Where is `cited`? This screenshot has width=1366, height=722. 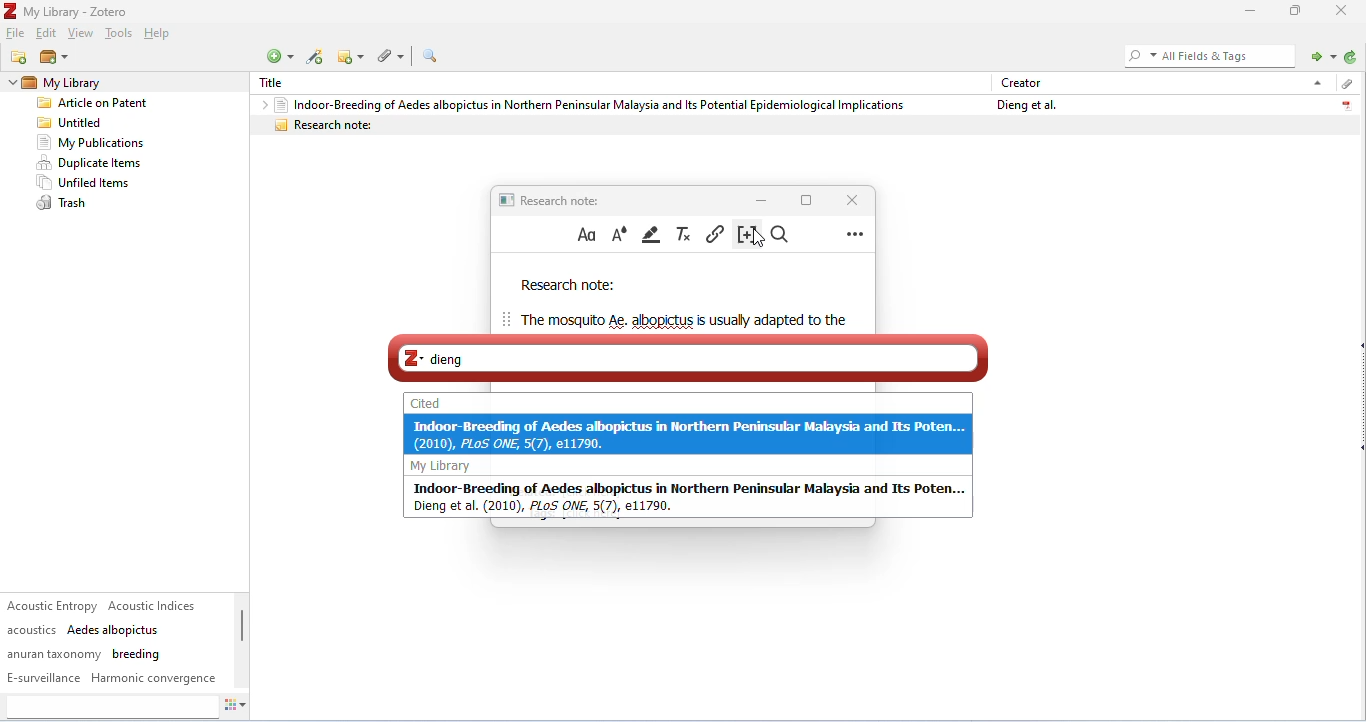 cited is located at coordinates (427, 403).